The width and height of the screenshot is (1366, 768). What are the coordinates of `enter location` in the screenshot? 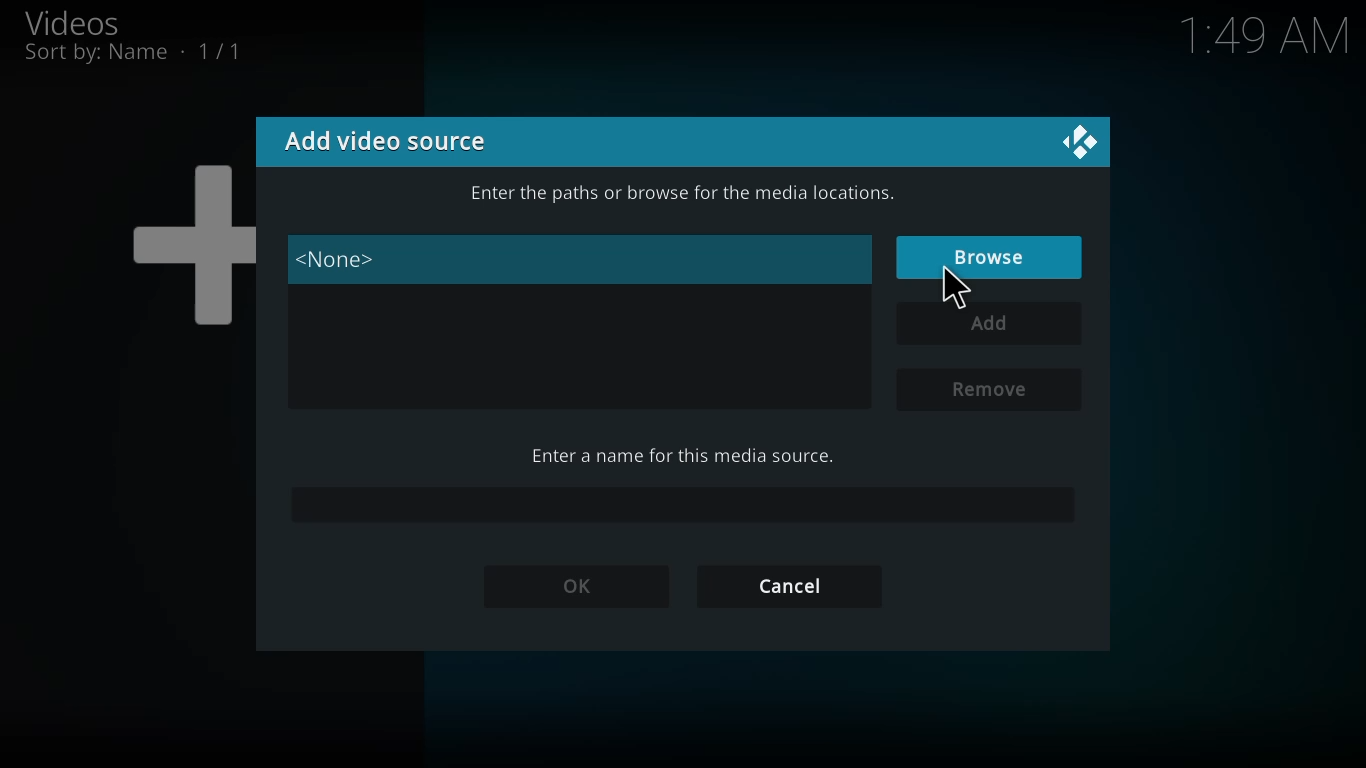 It's located at (688, 190).